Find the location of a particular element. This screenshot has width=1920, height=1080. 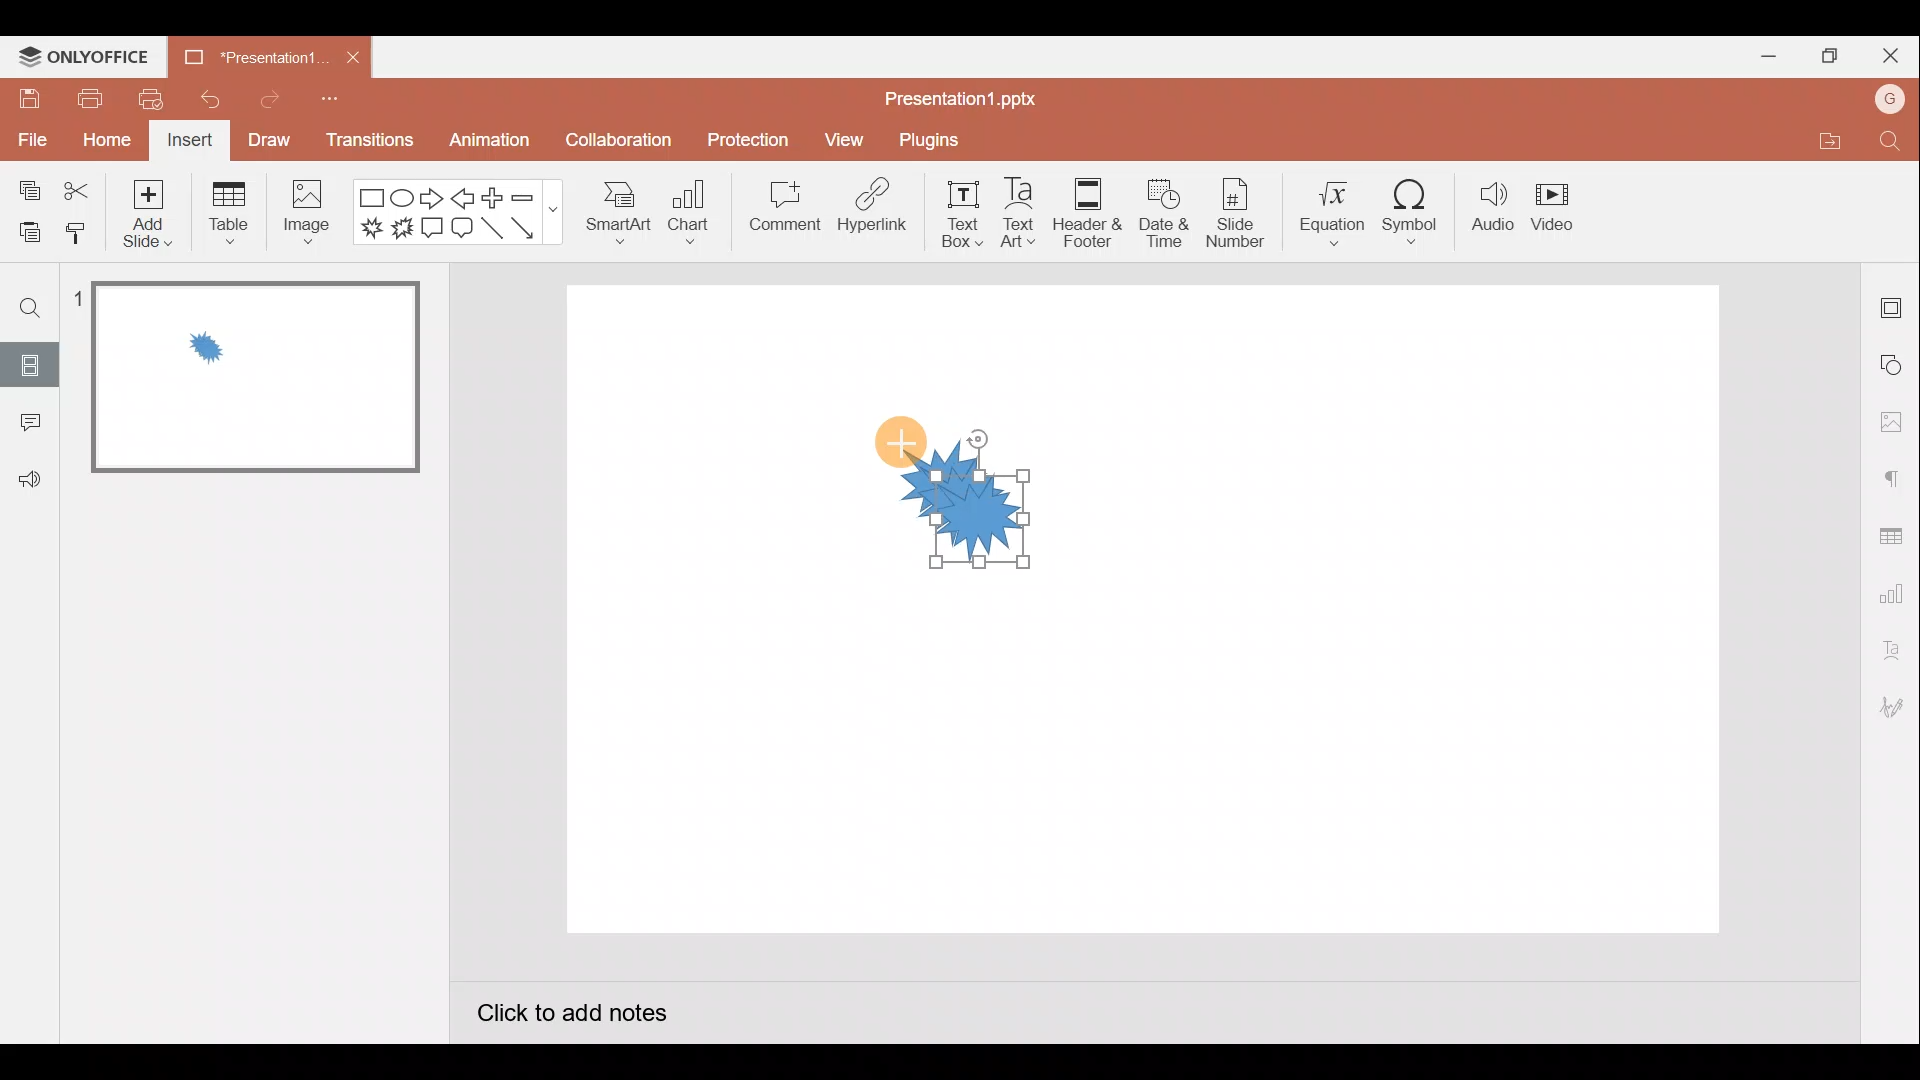

Click to add notes is located at coordinates (572, 1009).